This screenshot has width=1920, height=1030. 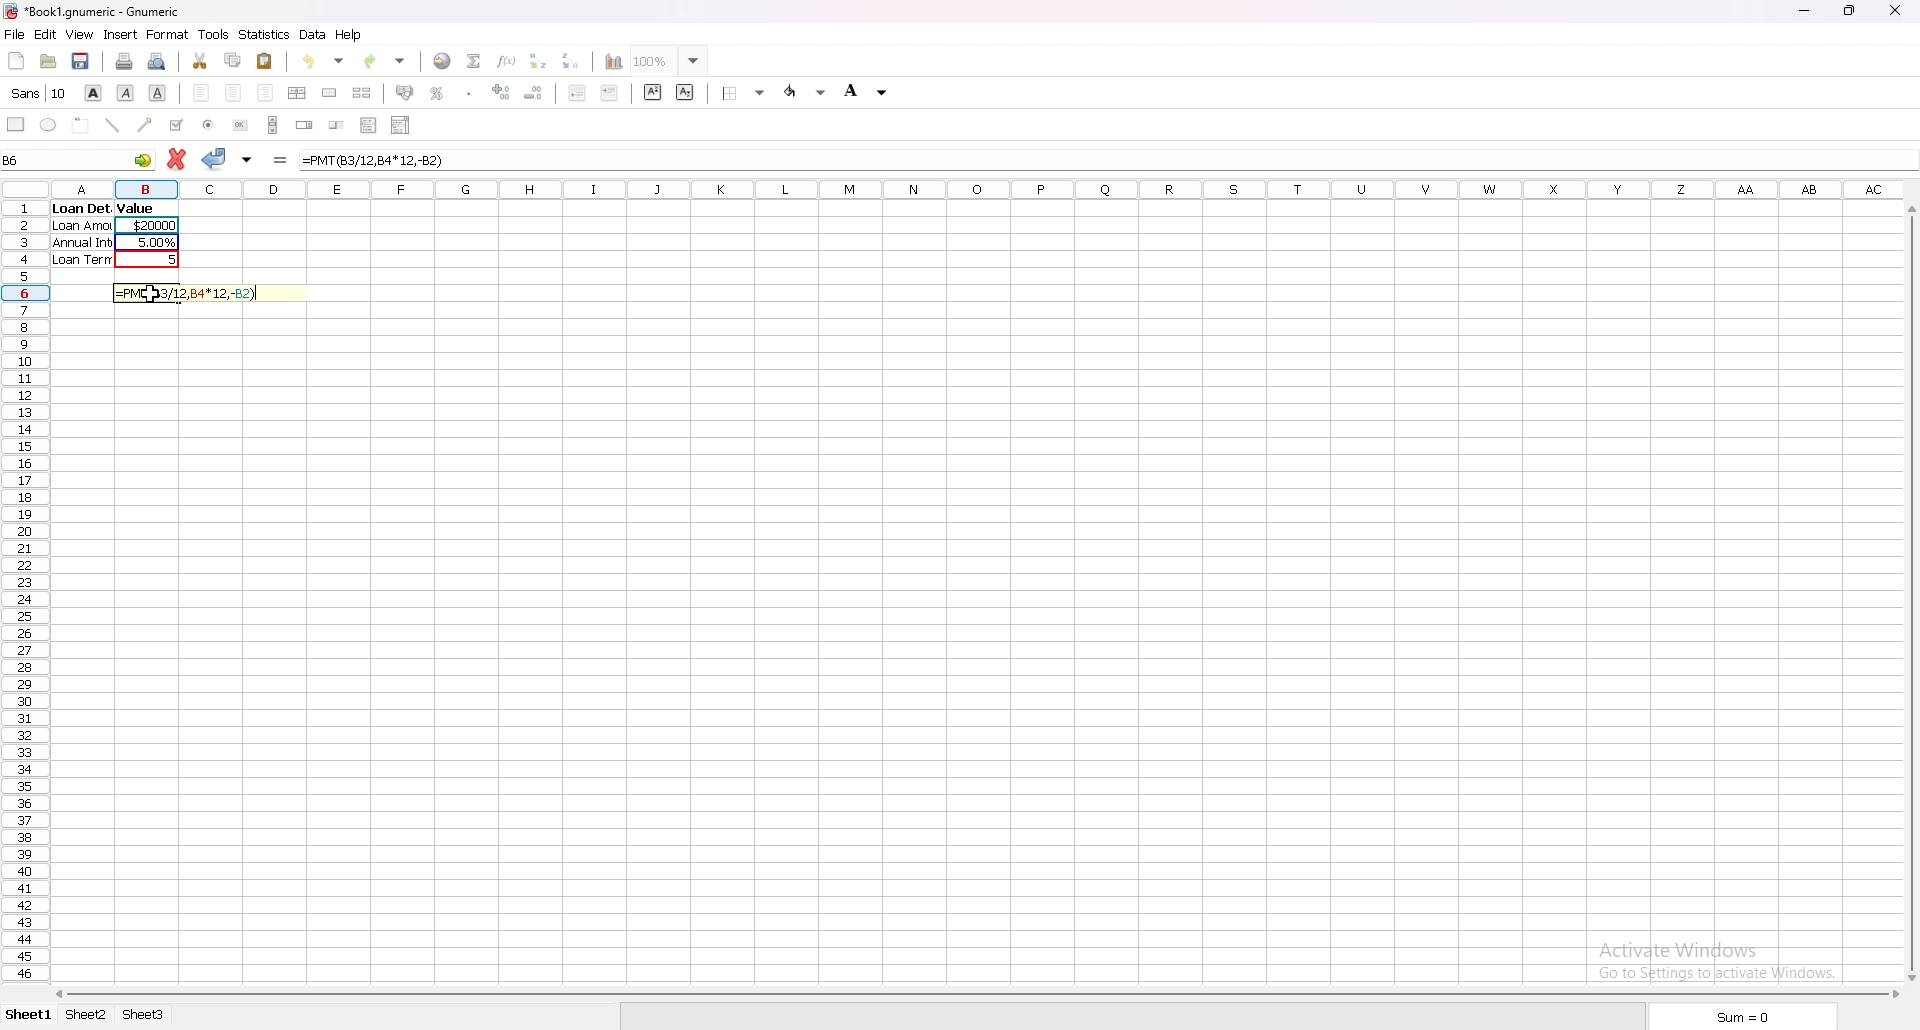 What do you see at coordinates (145, 1016) in the screenshot?
I see `sheet 3` at bounding box center [145, 1016].